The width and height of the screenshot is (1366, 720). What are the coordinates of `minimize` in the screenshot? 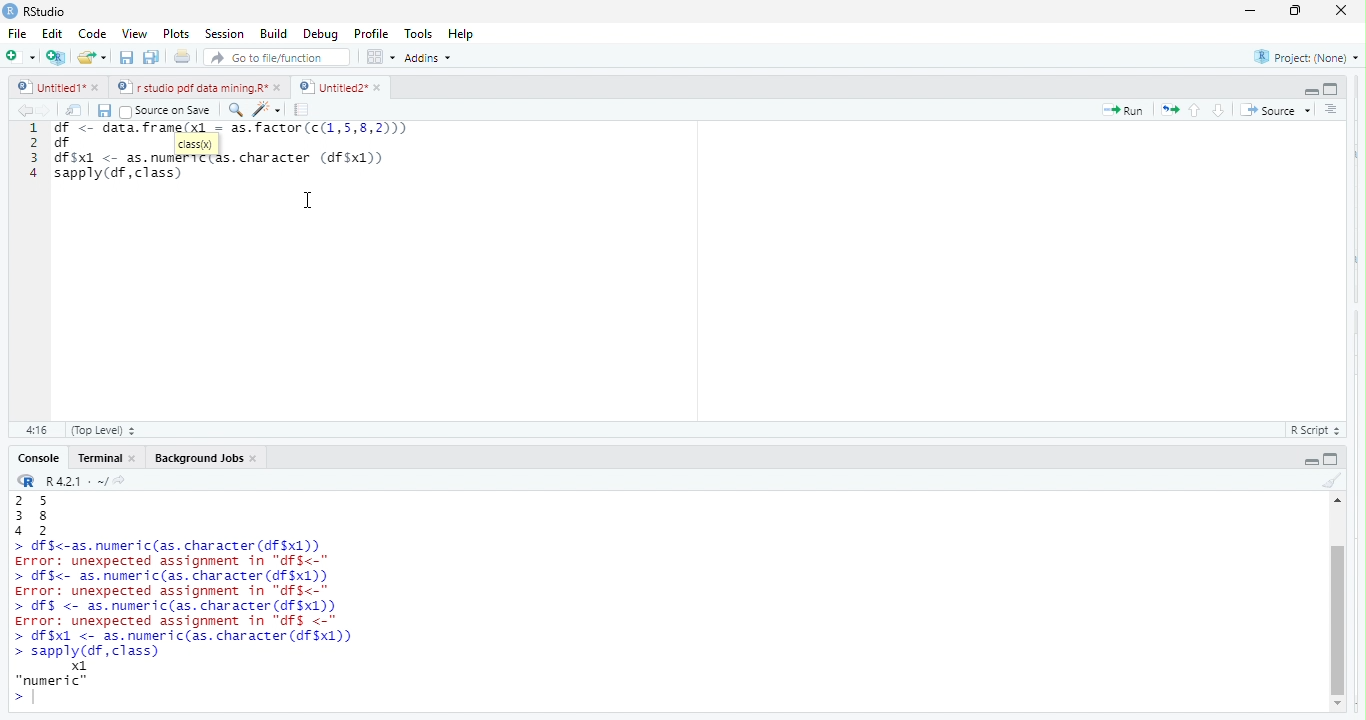 It's located at (1246, 12).